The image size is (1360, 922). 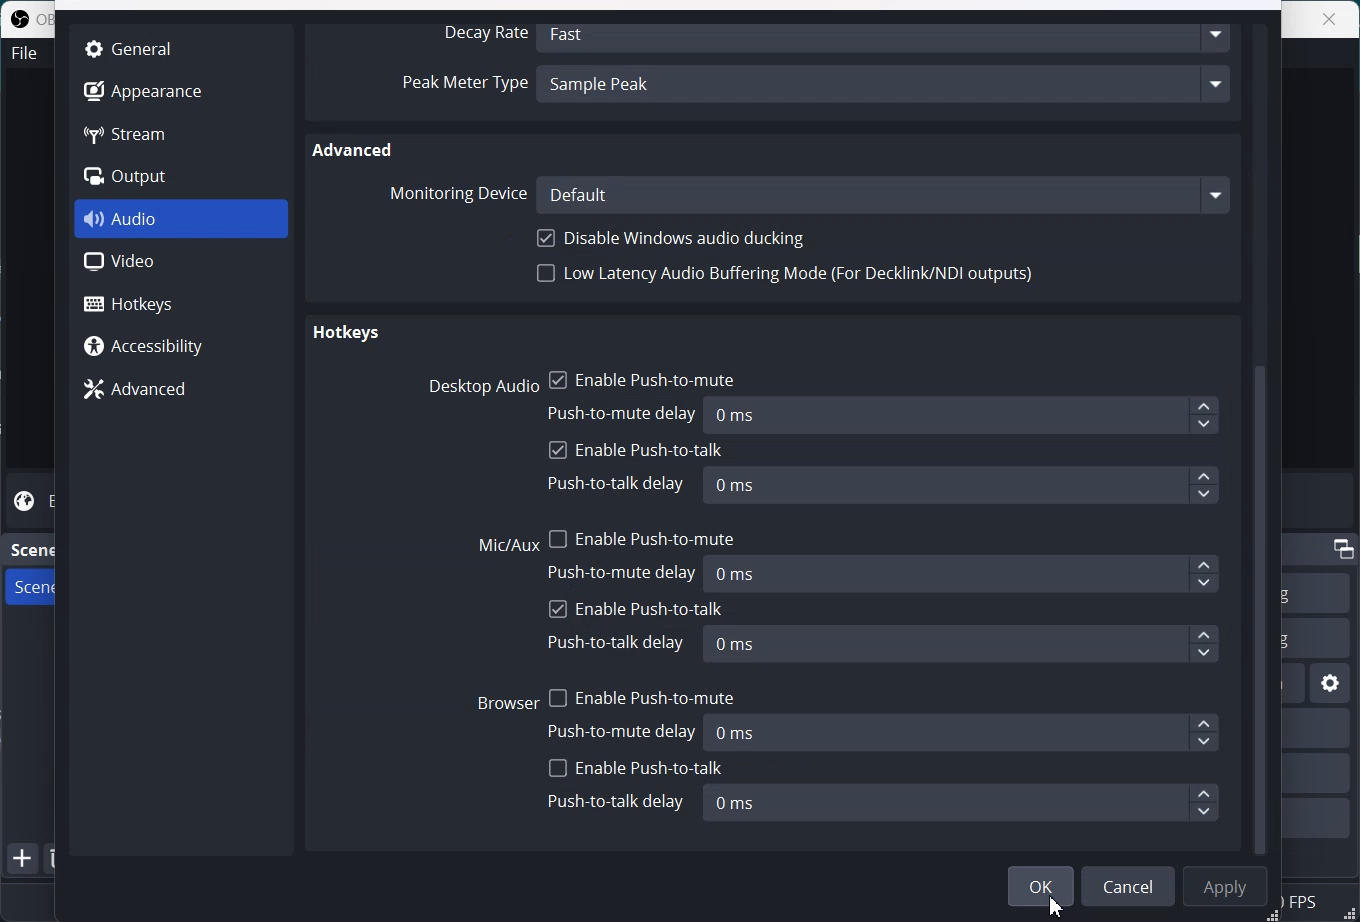 I want to click on Peak Meter Type, so click(x=464, y=86).